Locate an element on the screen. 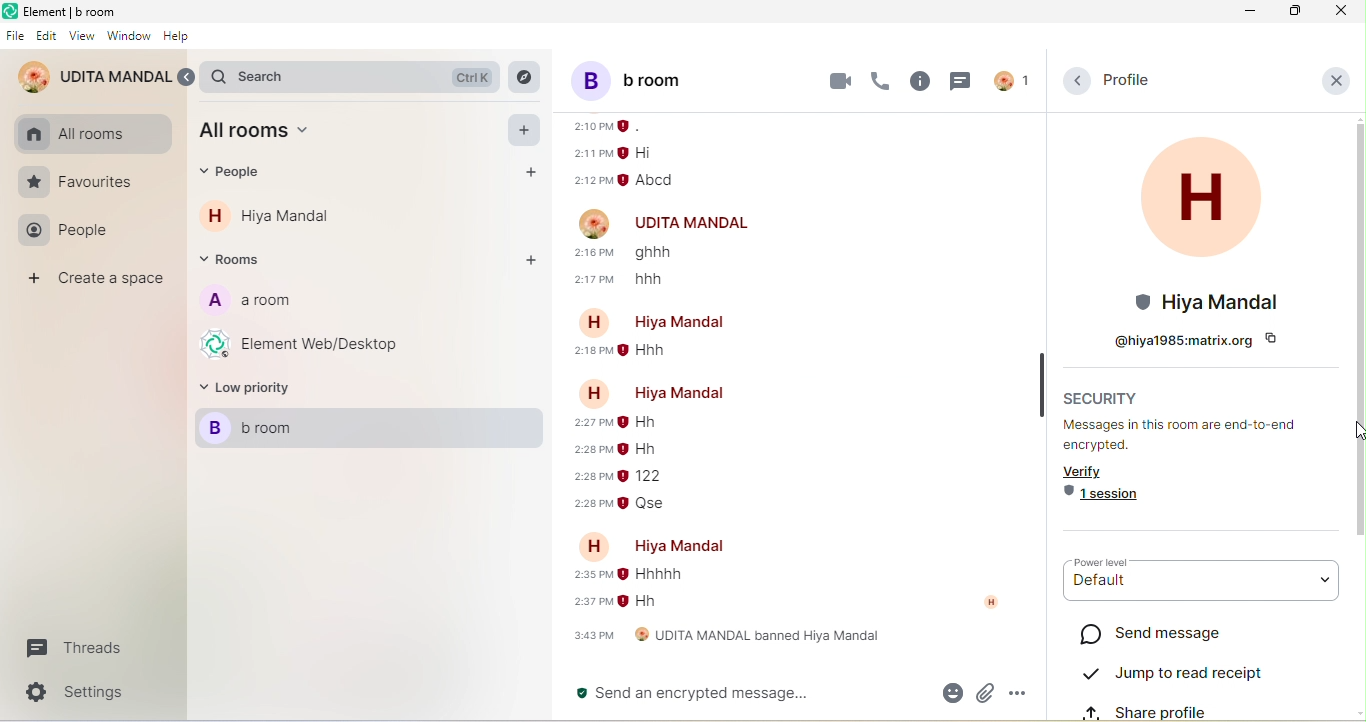 The width and height of the screenshot is (1366, 722). option is located at coordinates (1018, 694).